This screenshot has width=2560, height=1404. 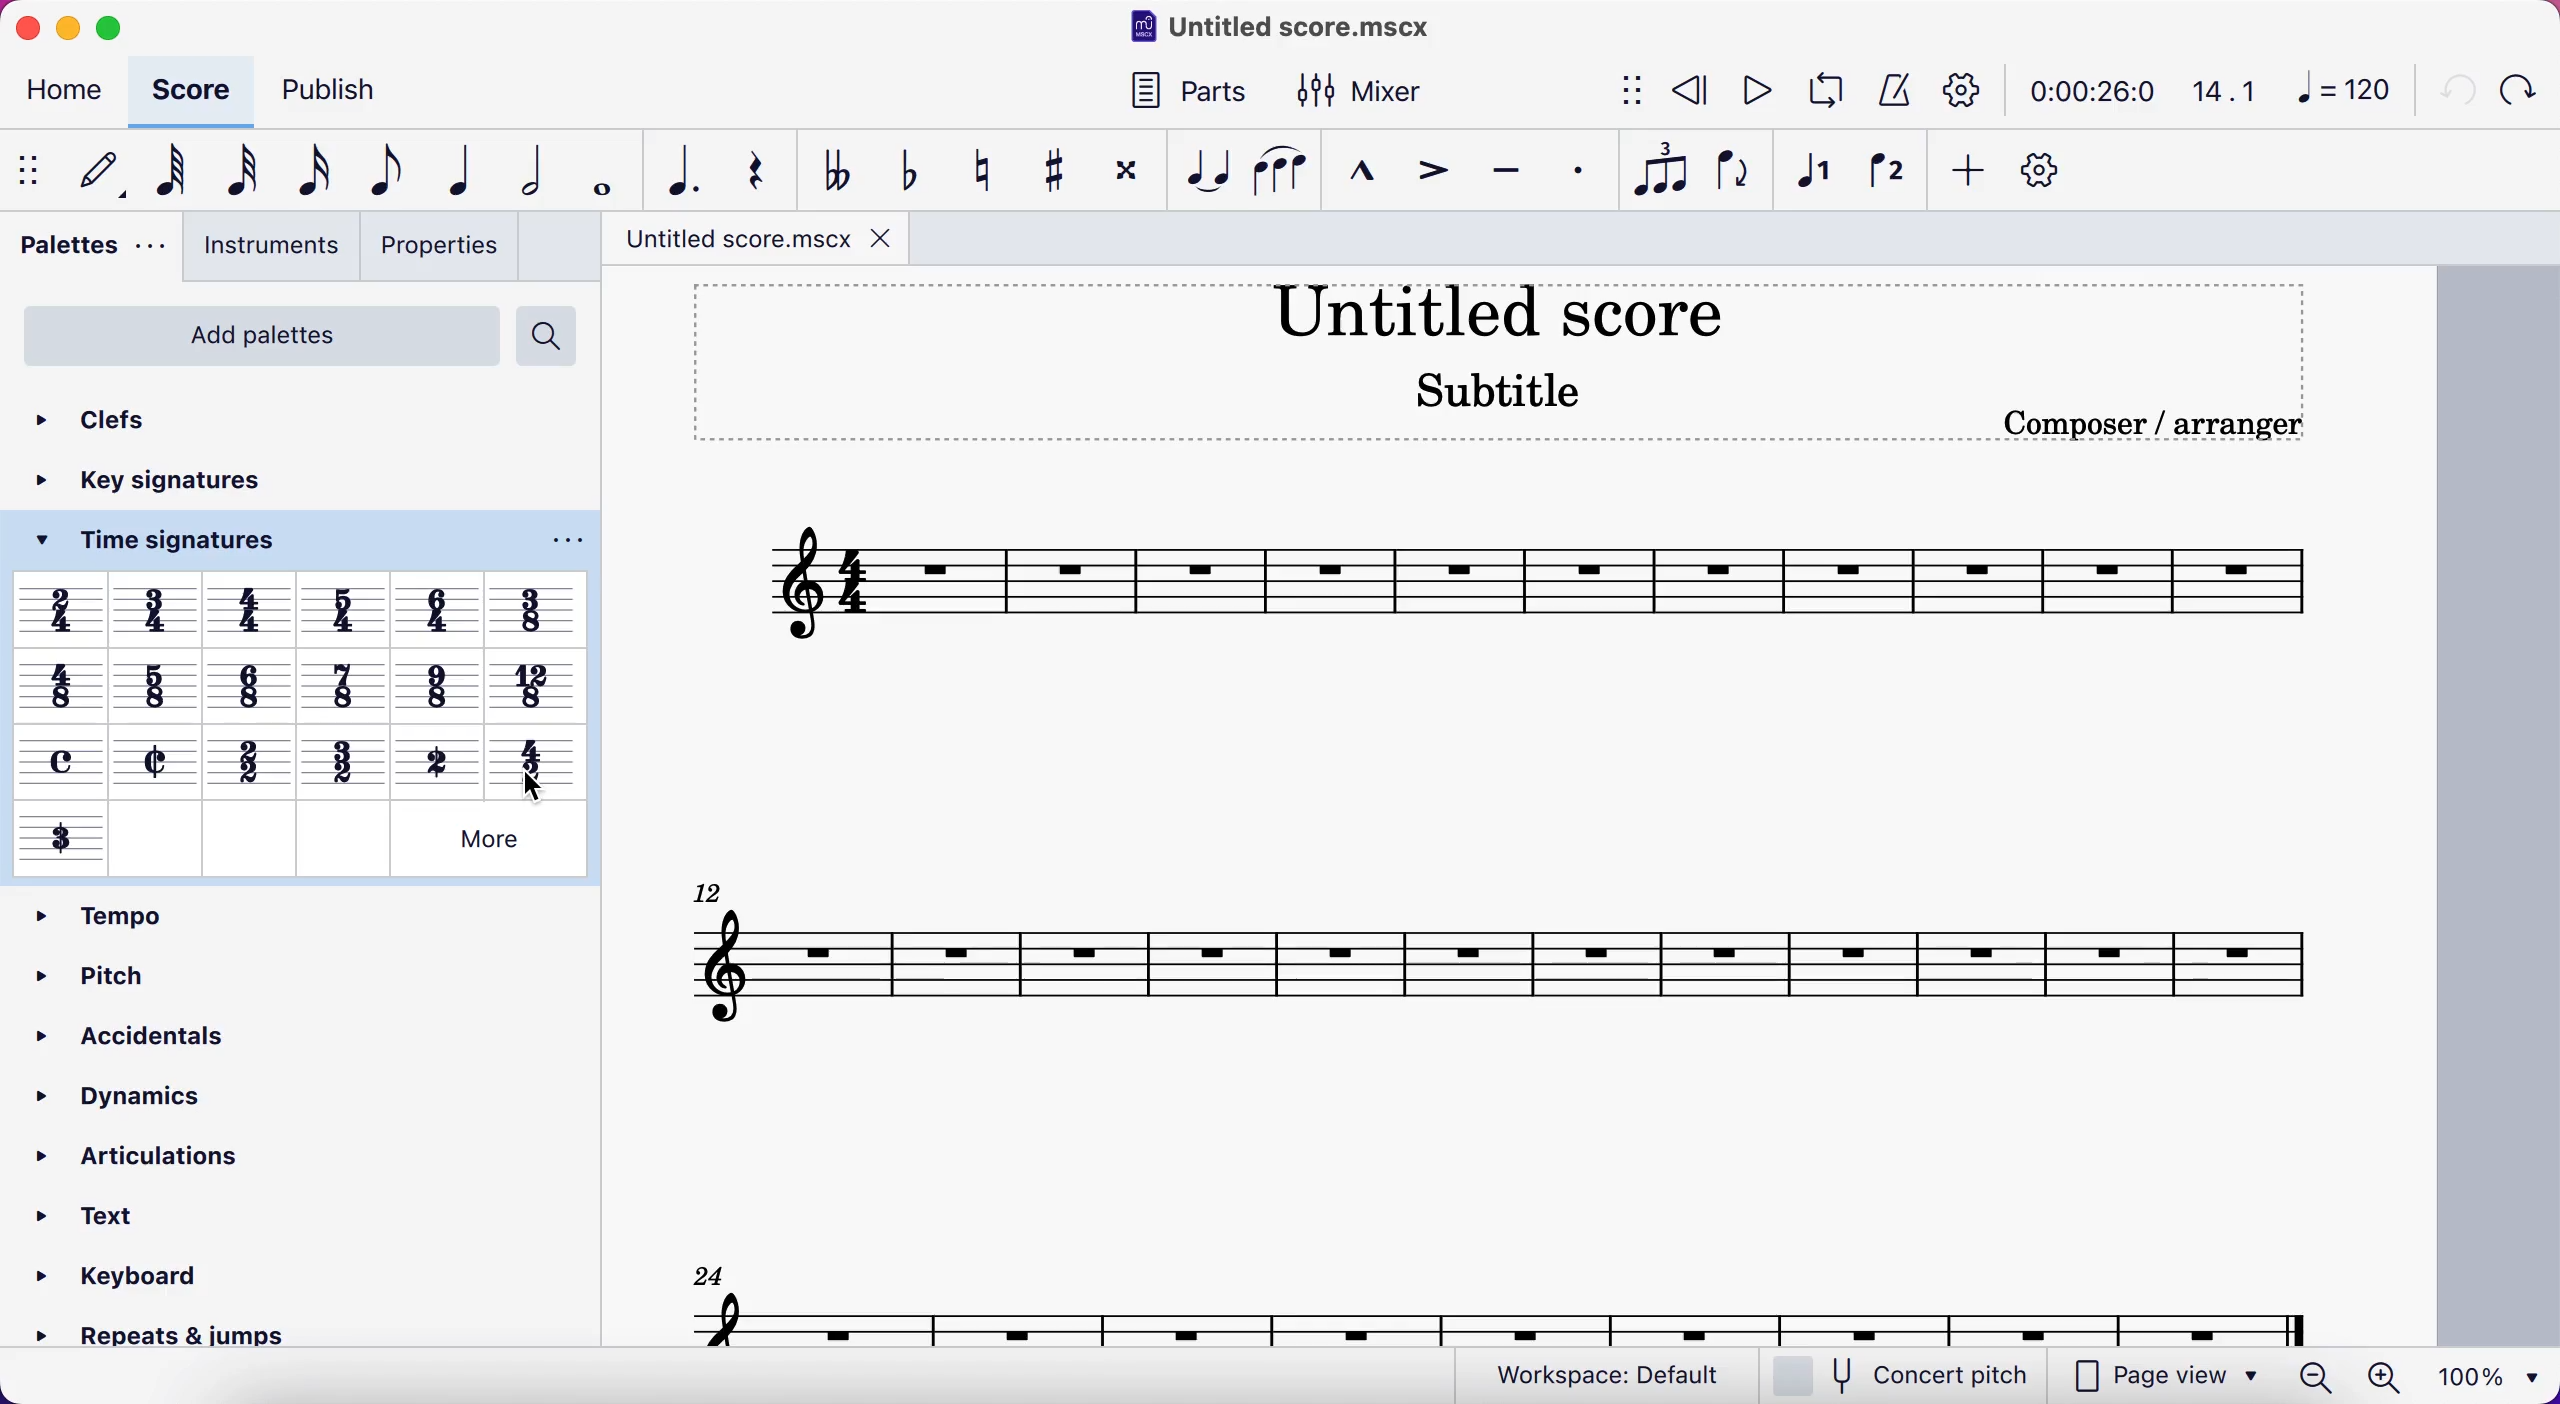 I want to click on » Repeats & jumps, so click(x=143, y=1340).